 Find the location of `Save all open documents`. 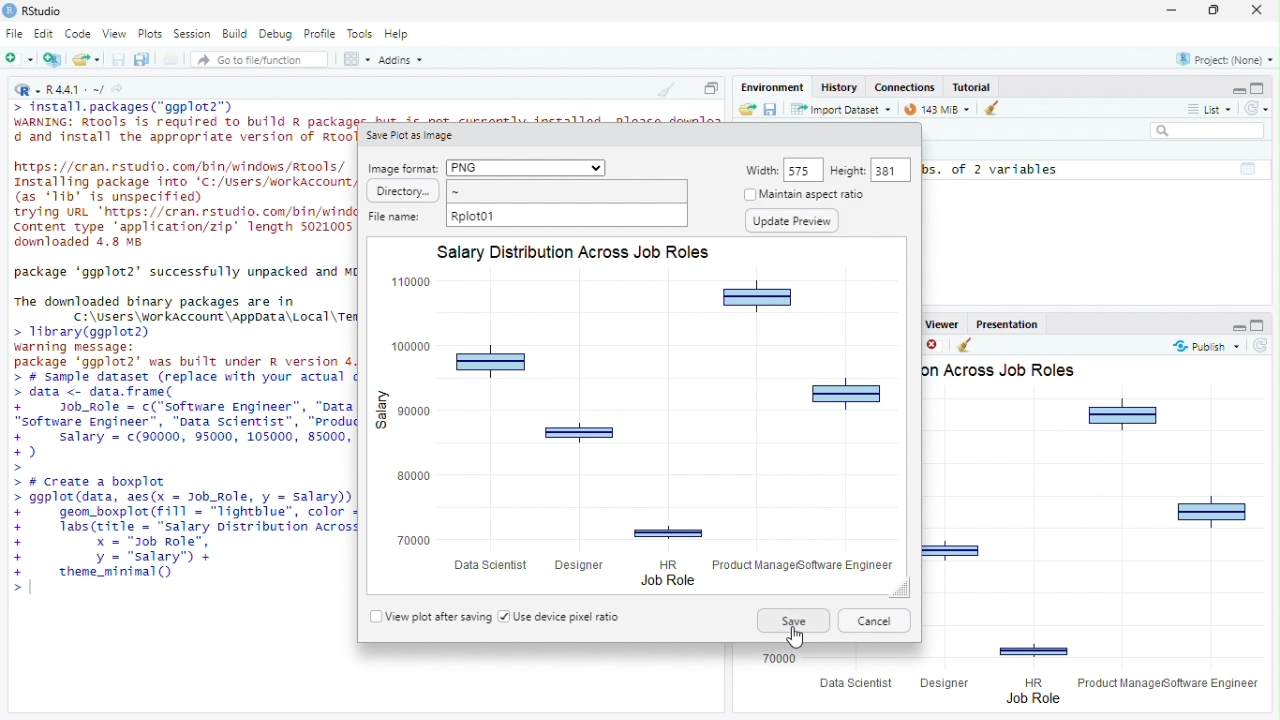

Save all open documents is located at coordinates (144, 59).